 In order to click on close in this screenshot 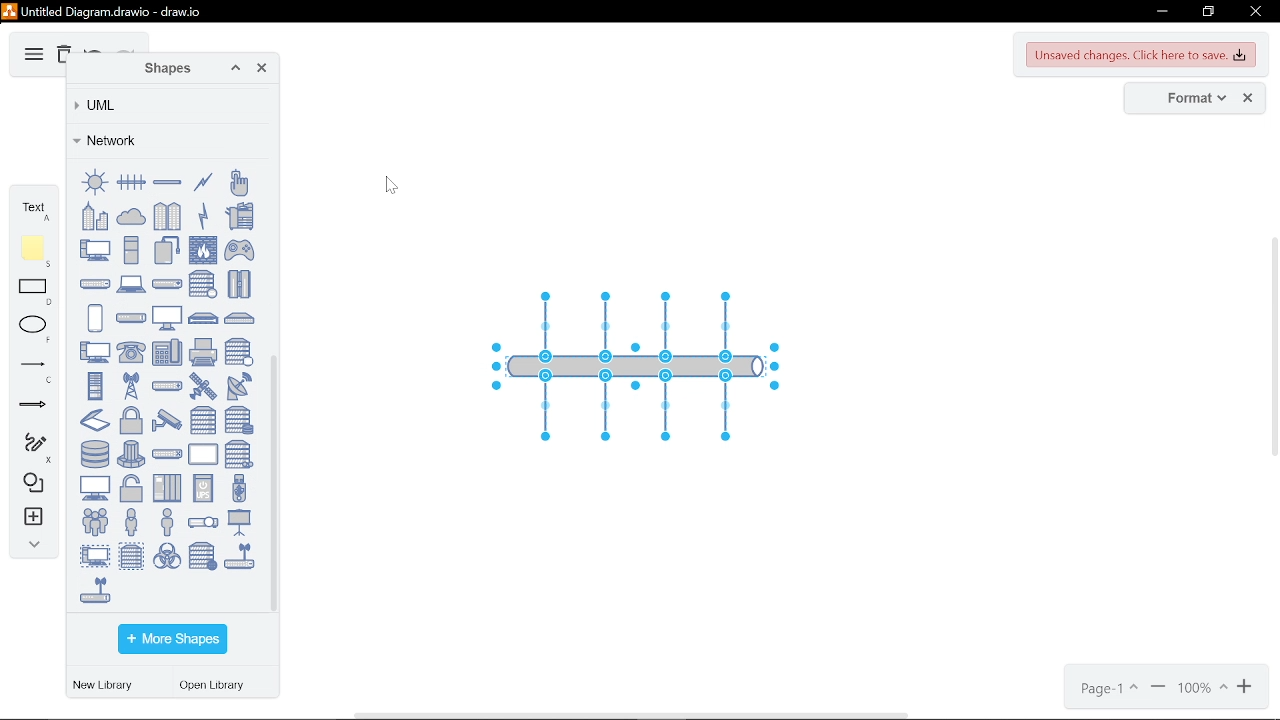, I will do `click(1248, 99)`.